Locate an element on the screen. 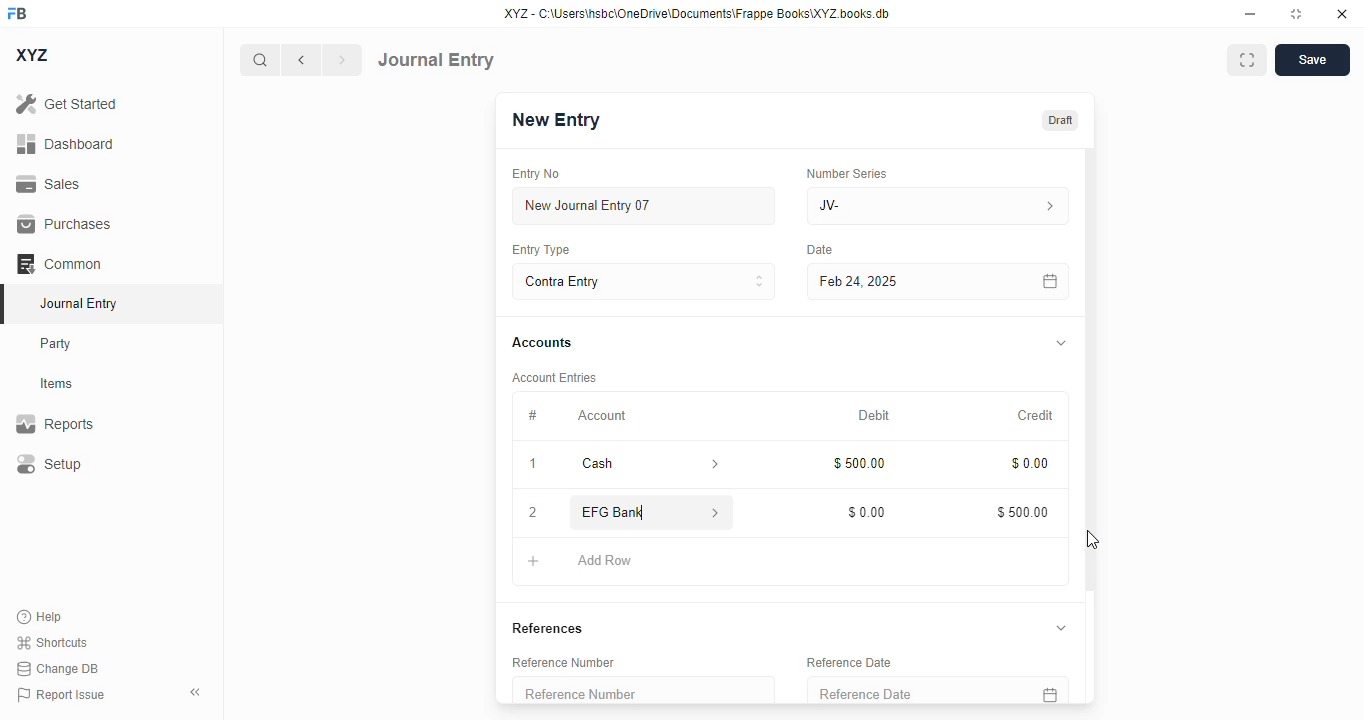 The width and height of the screenshot is (1364, 720). previous is located at coordinates (301, 60).